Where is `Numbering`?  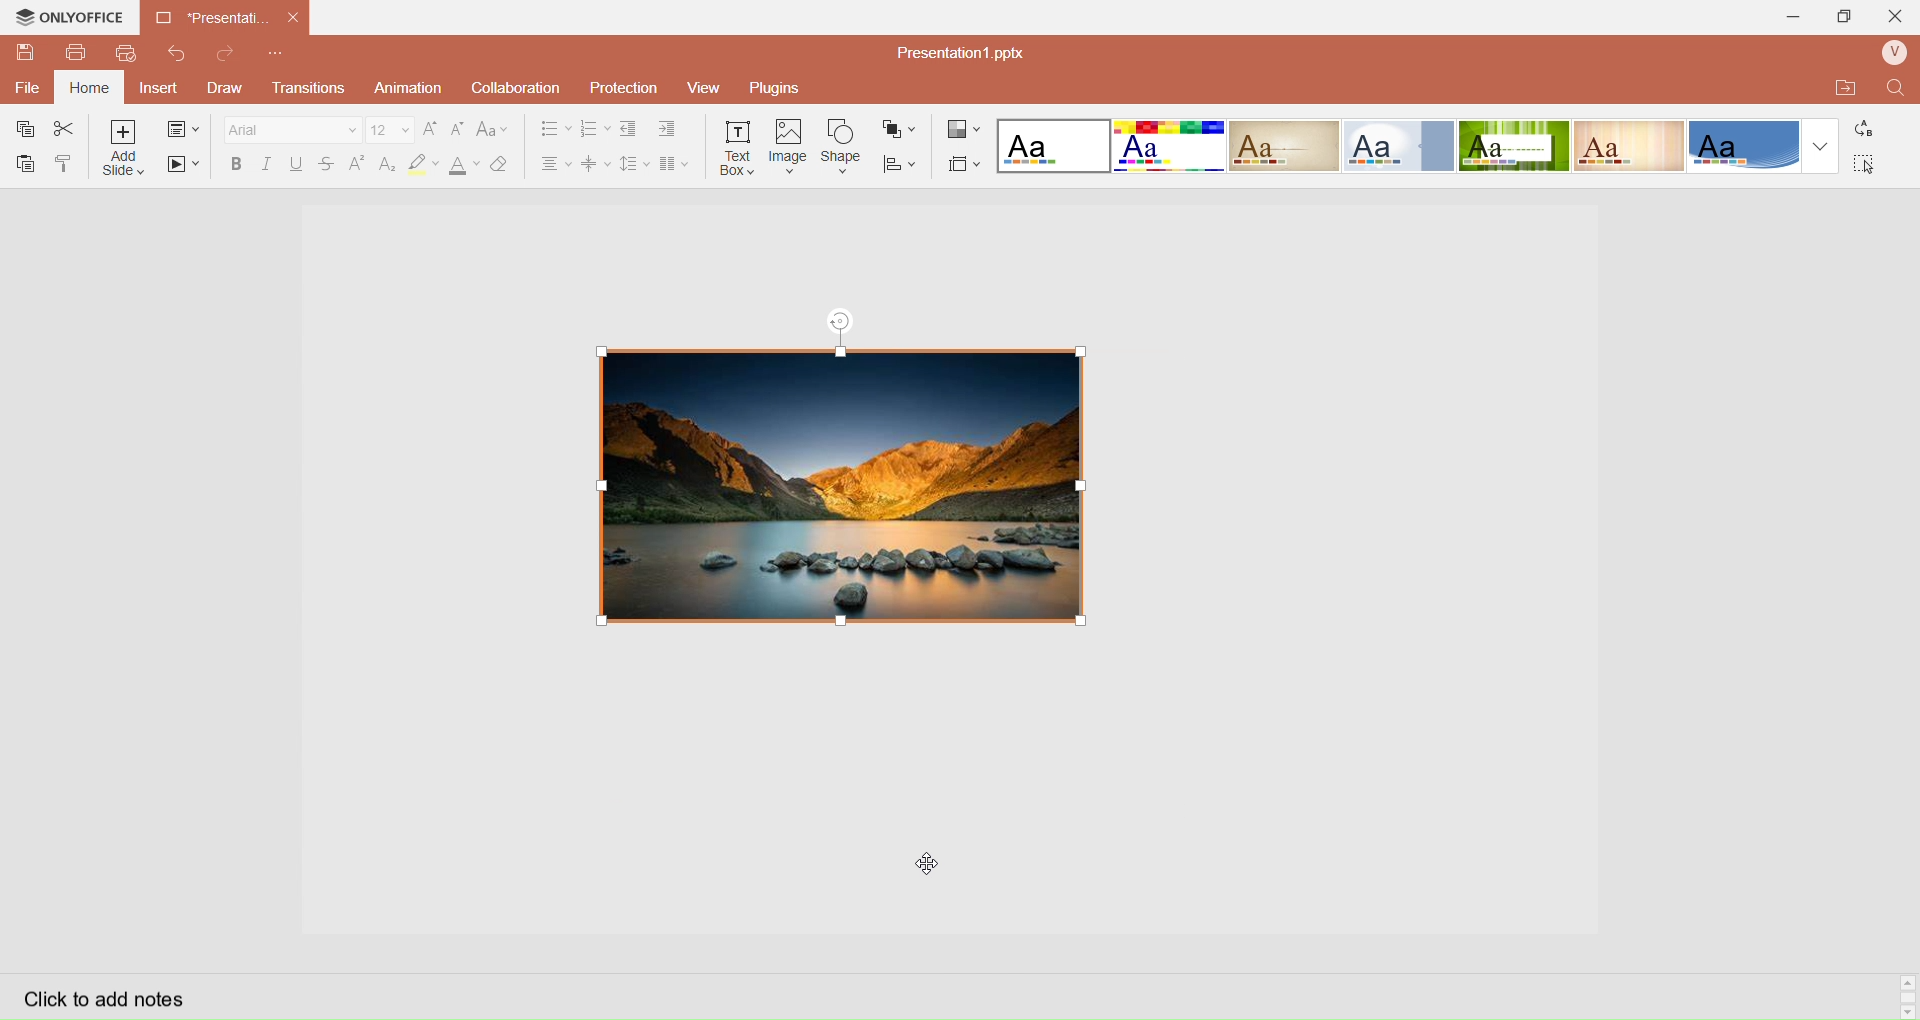 Numbering is located at coordinates (596, 129).